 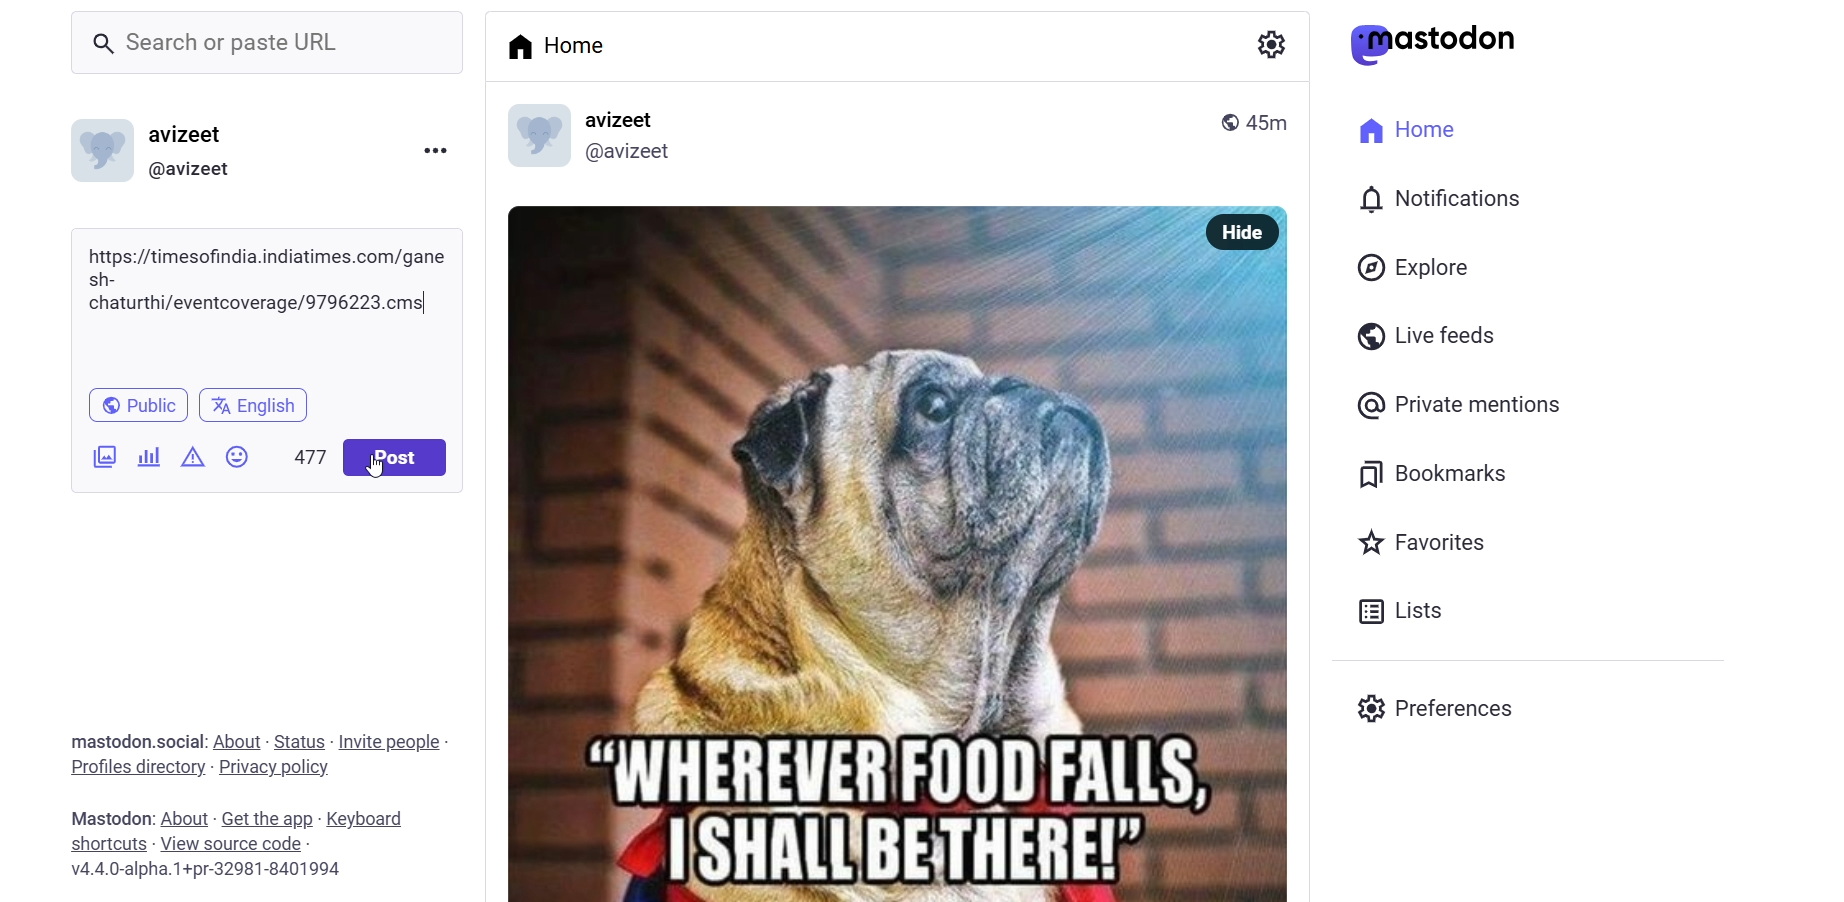 What do you see at coordinates (1255, 236) in the screenshot?
I see `Hide |` at bounding box center [1255, 236].